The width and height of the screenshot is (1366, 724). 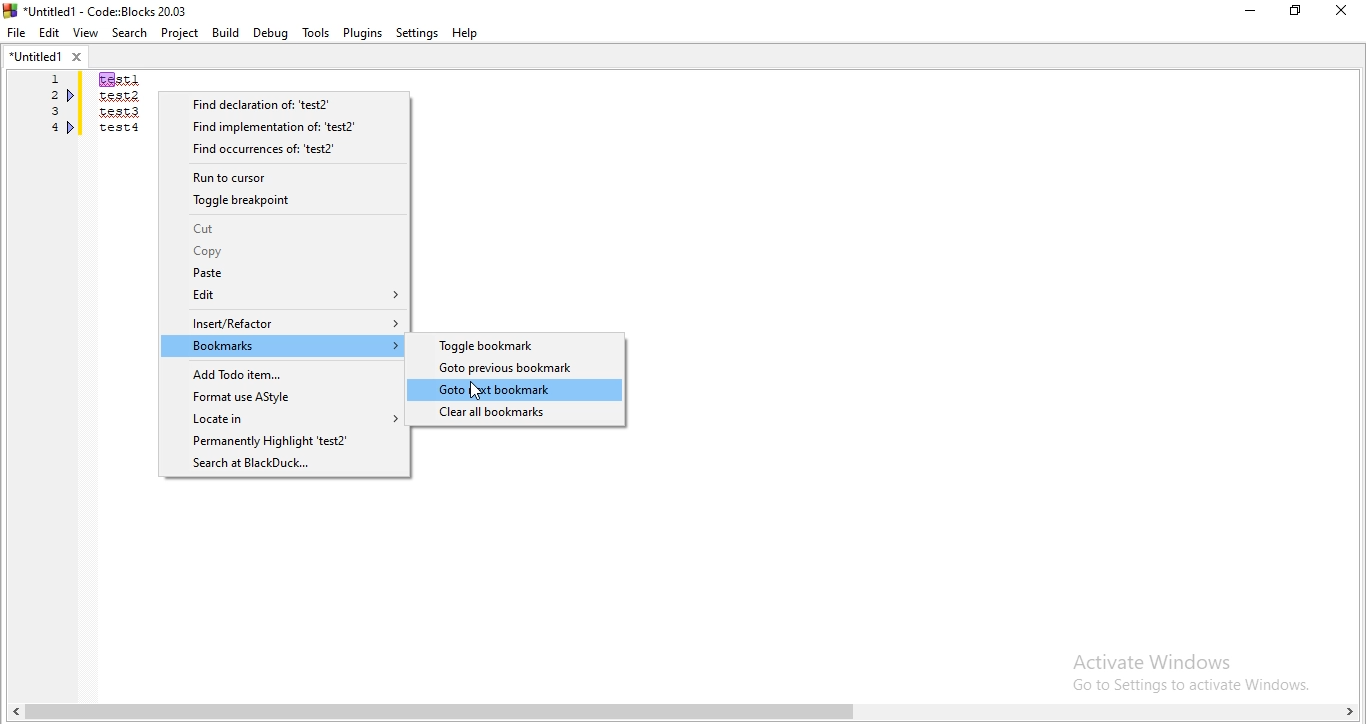 I want to click on Search , so click(x=131, y=34).